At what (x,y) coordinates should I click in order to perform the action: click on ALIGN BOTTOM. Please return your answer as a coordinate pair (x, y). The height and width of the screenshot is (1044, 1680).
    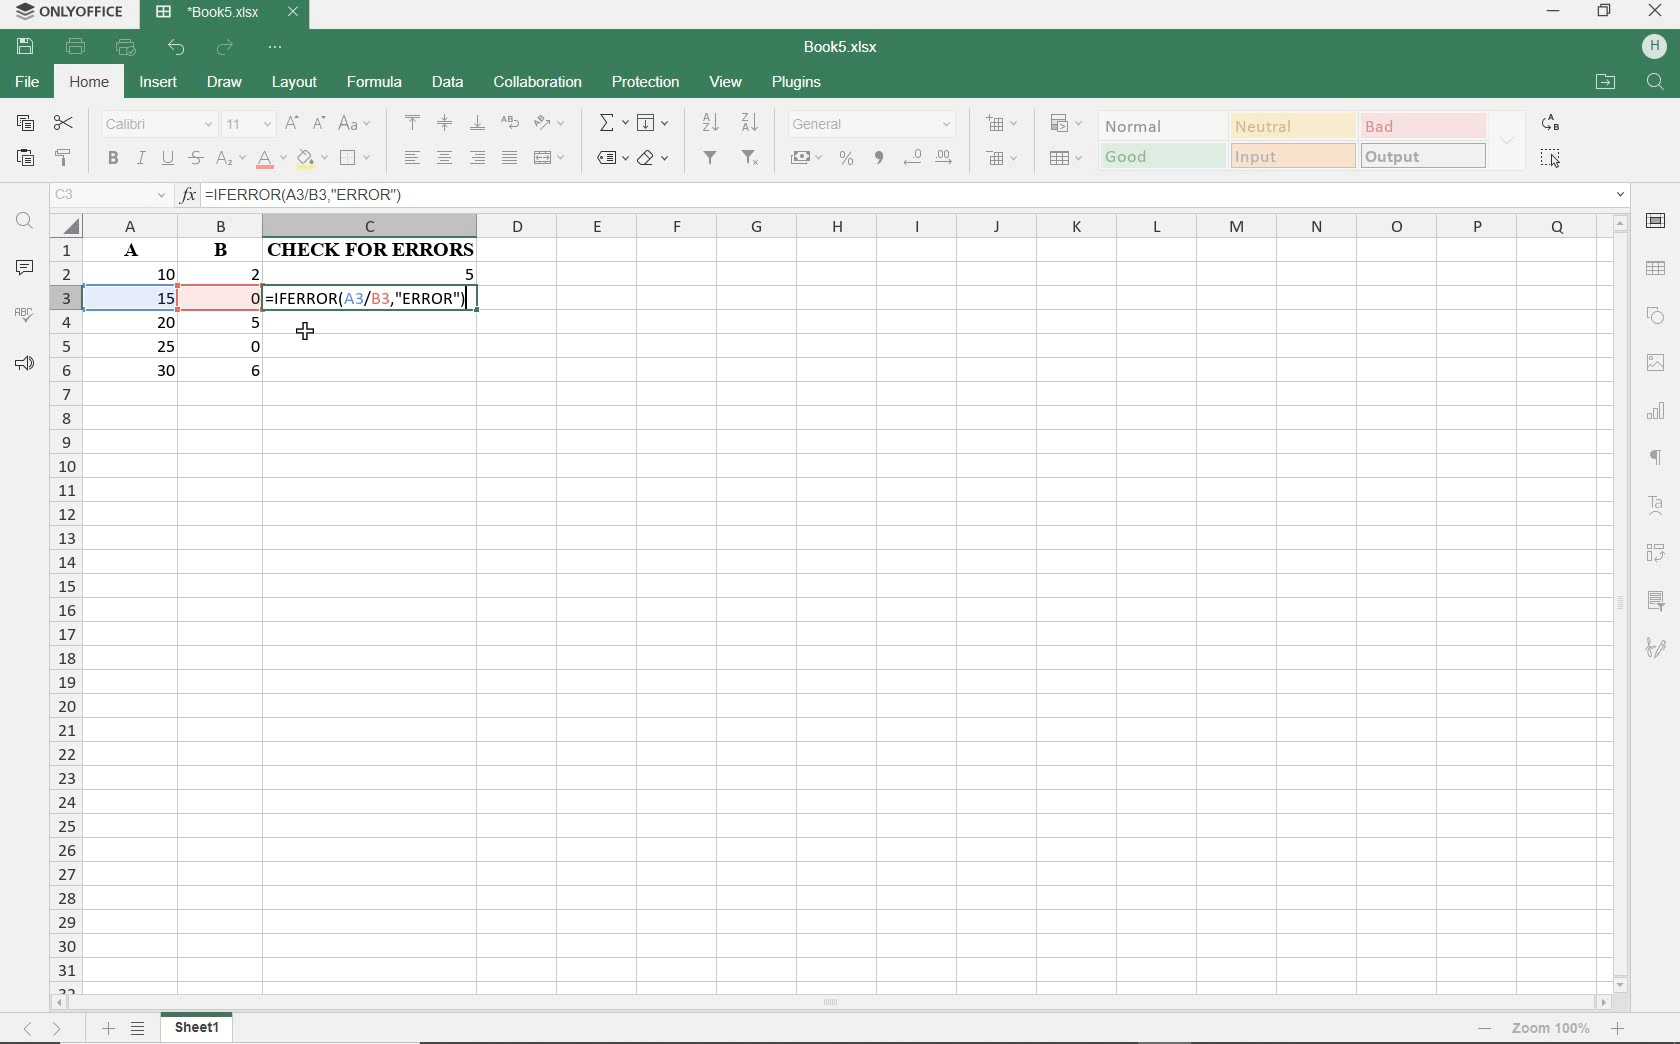
    Looking at the image, I should click on (477, 124).